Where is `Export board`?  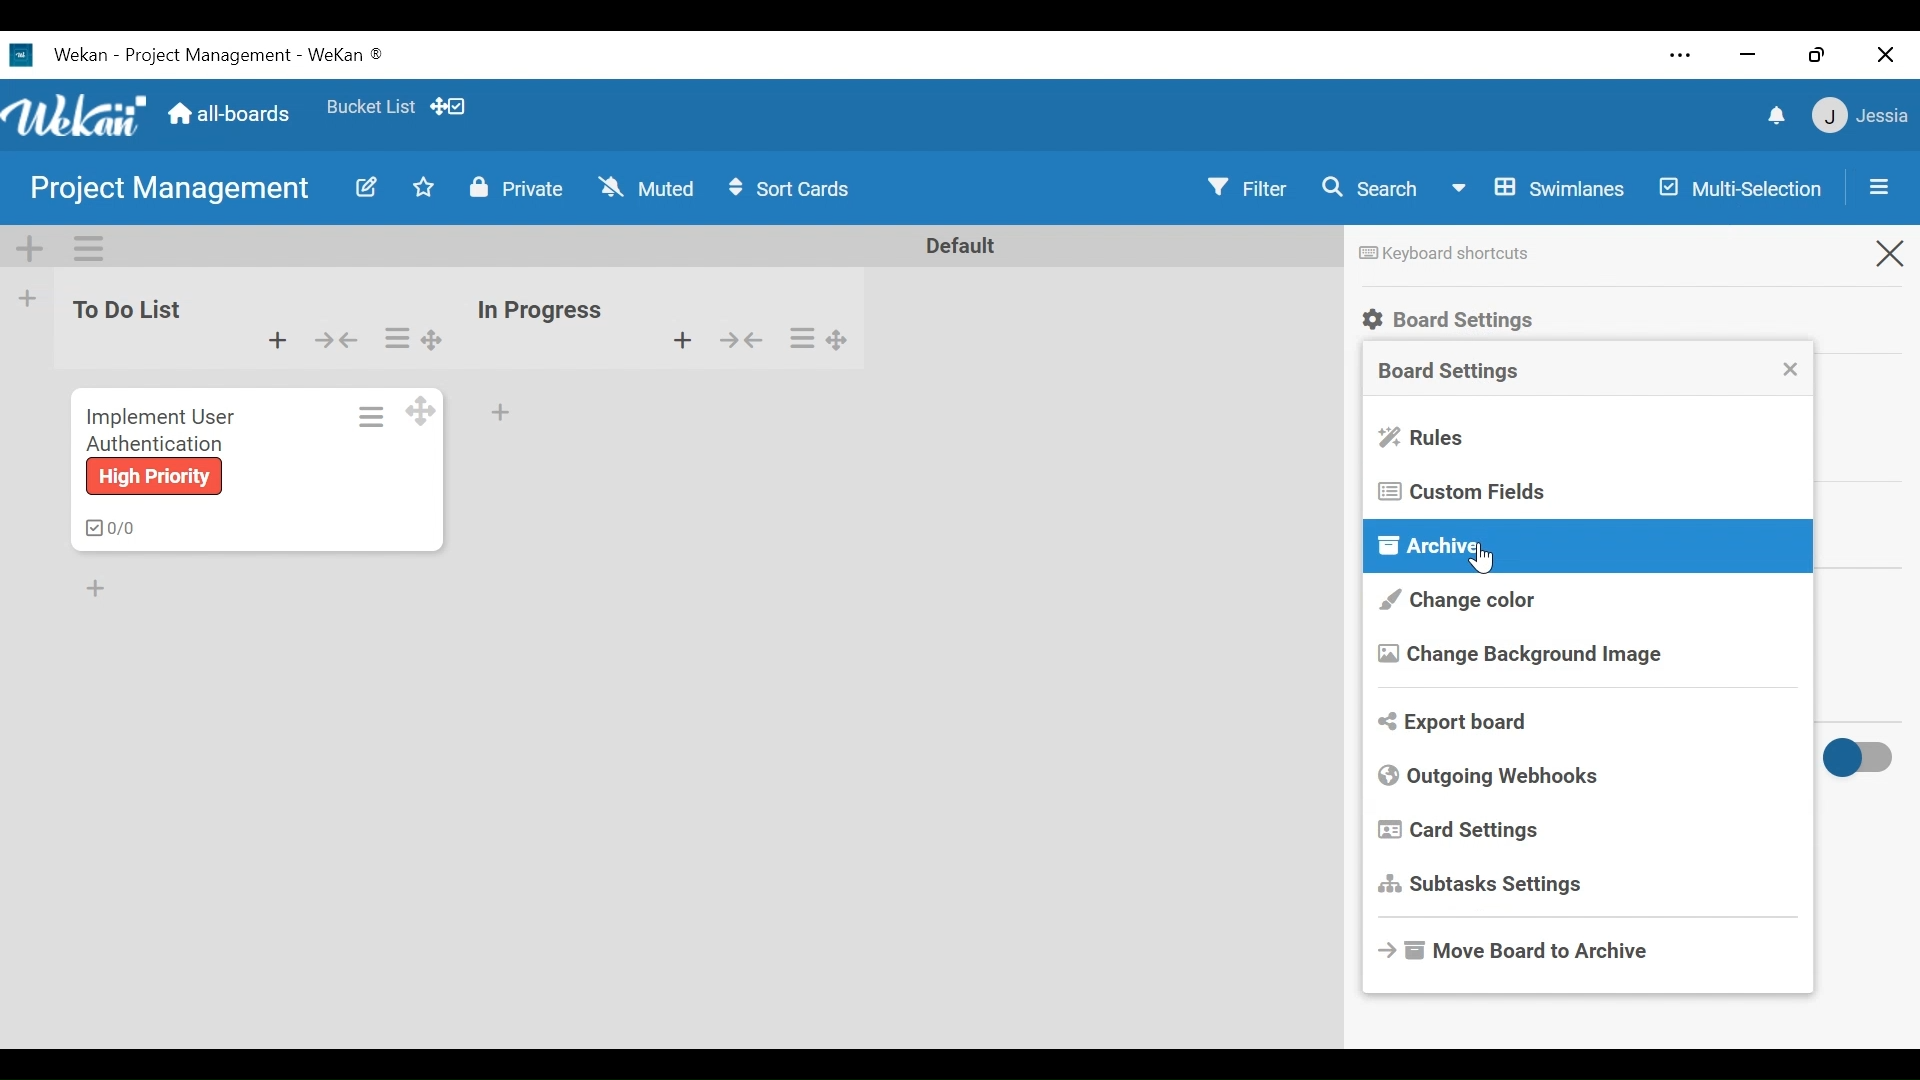
Export board is located at coordinates (1455, 720).